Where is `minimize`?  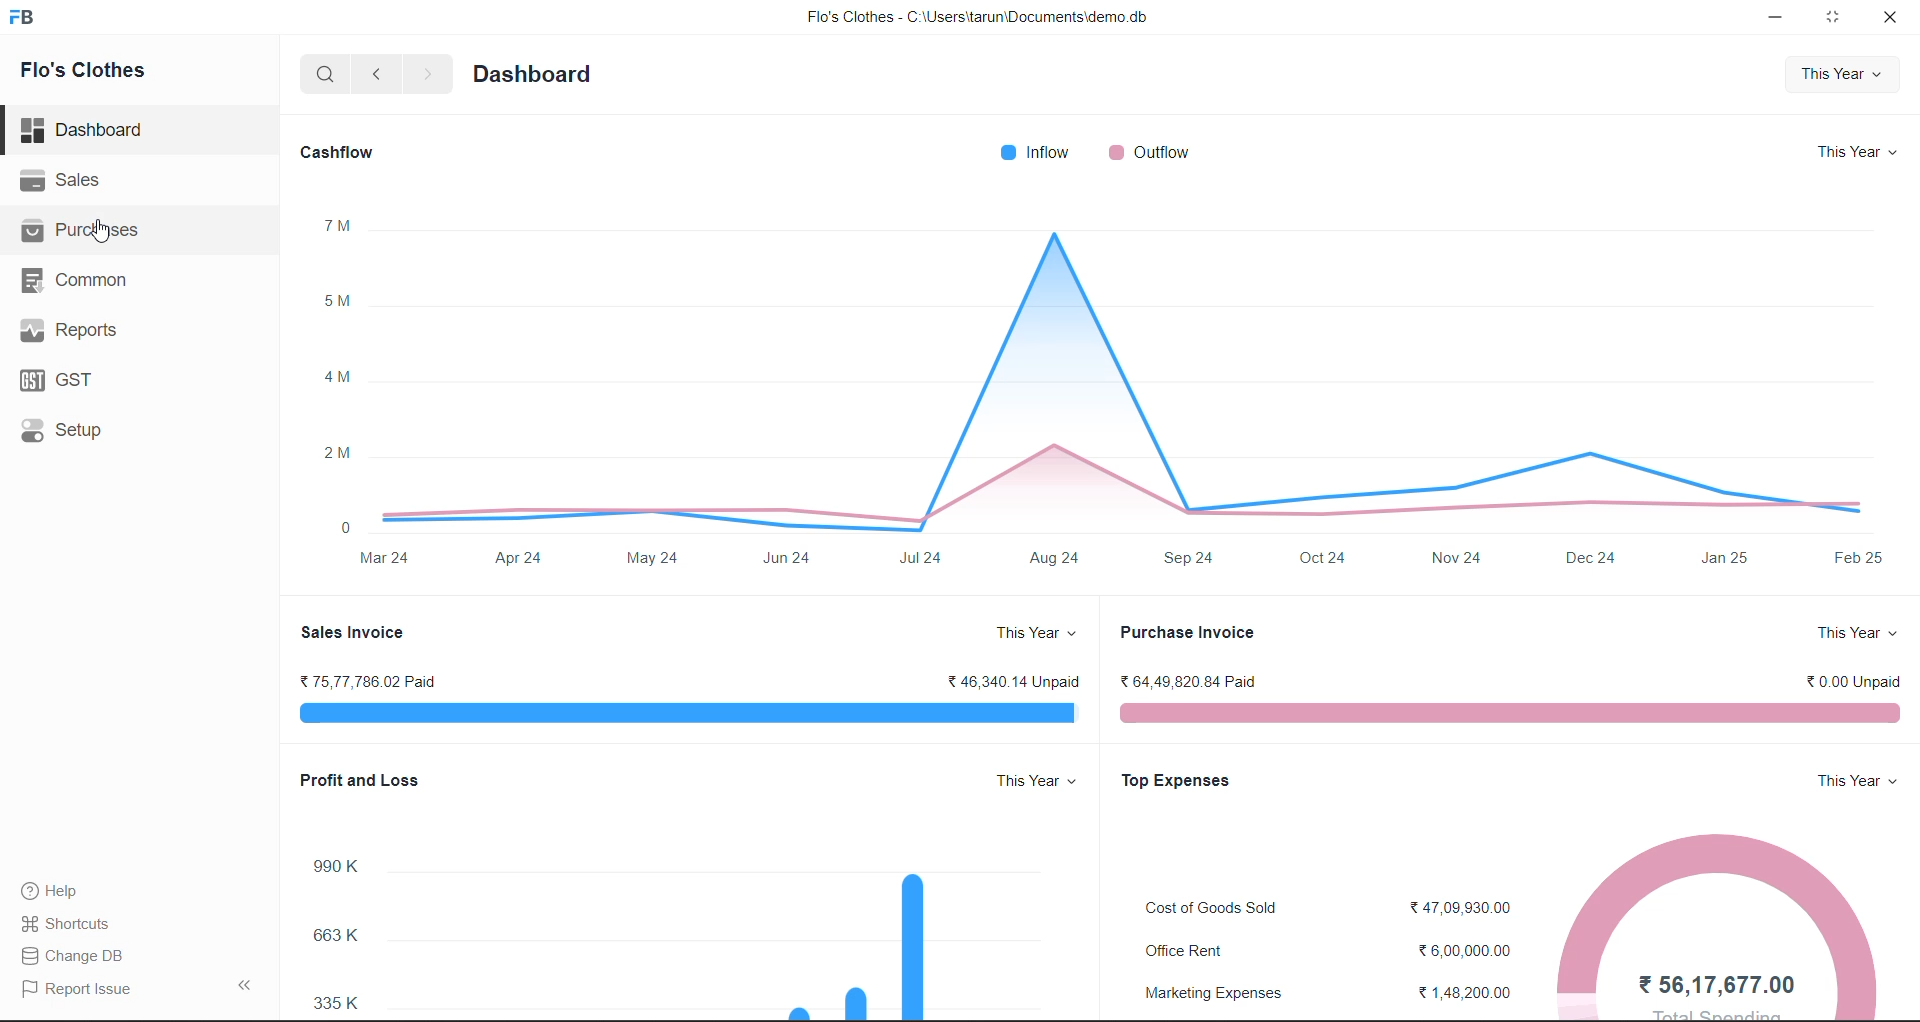 minimize is located at coordinates (1780, 16).